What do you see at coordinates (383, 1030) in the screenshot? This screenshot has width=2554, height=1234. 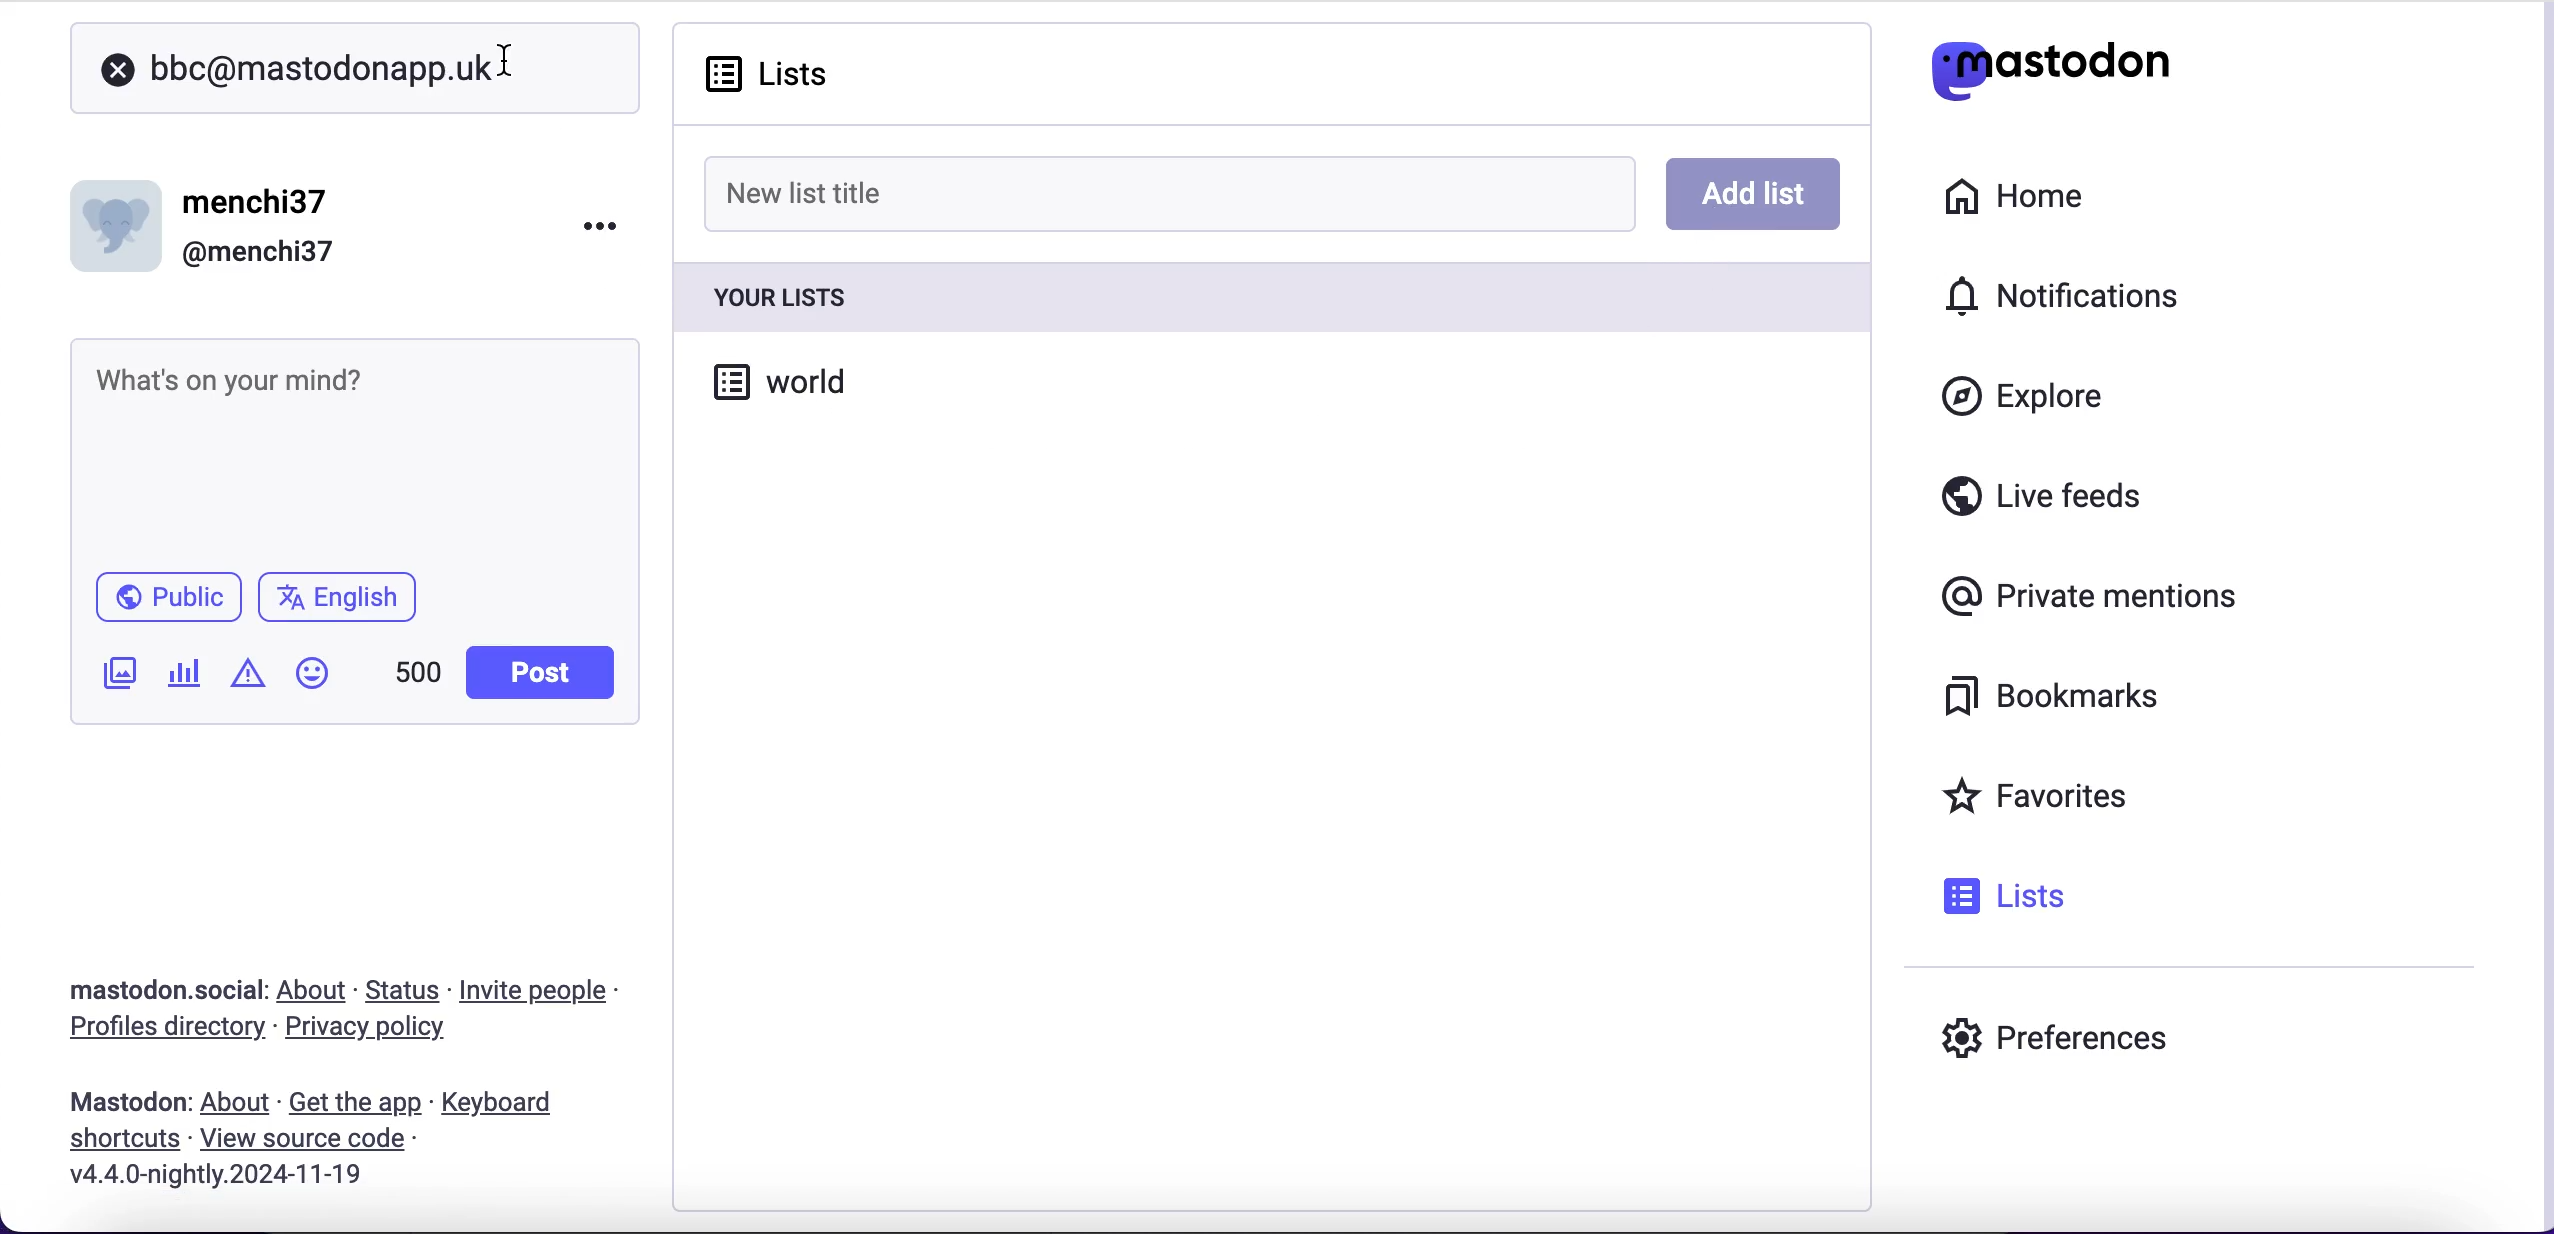 I see `privacy policy` at bounding box center [383, 1030].